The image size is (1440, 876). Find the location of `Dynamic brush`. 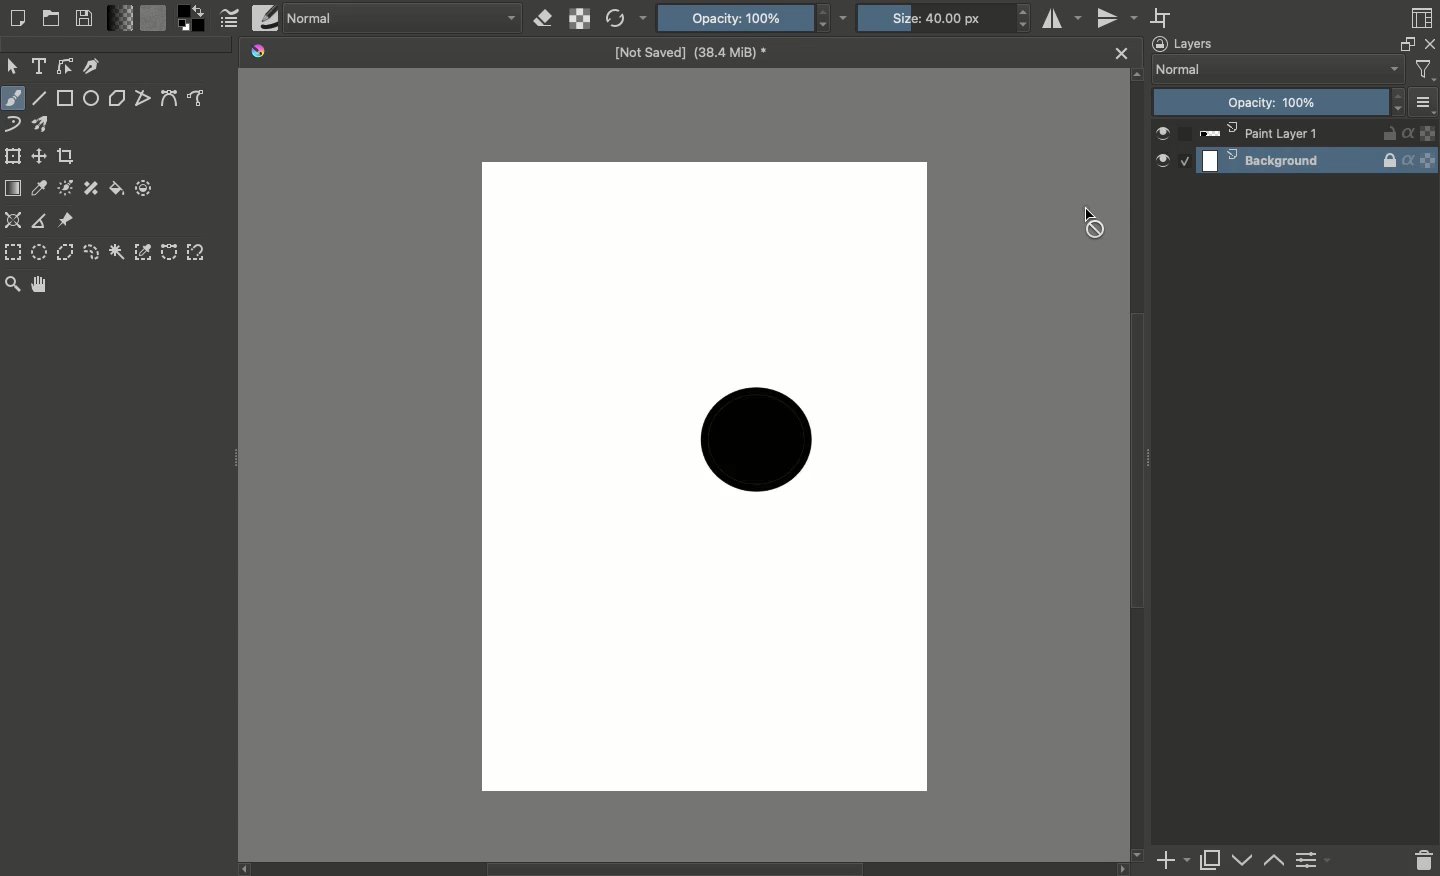

Dynamic brush is located at coordinates (16, 124).